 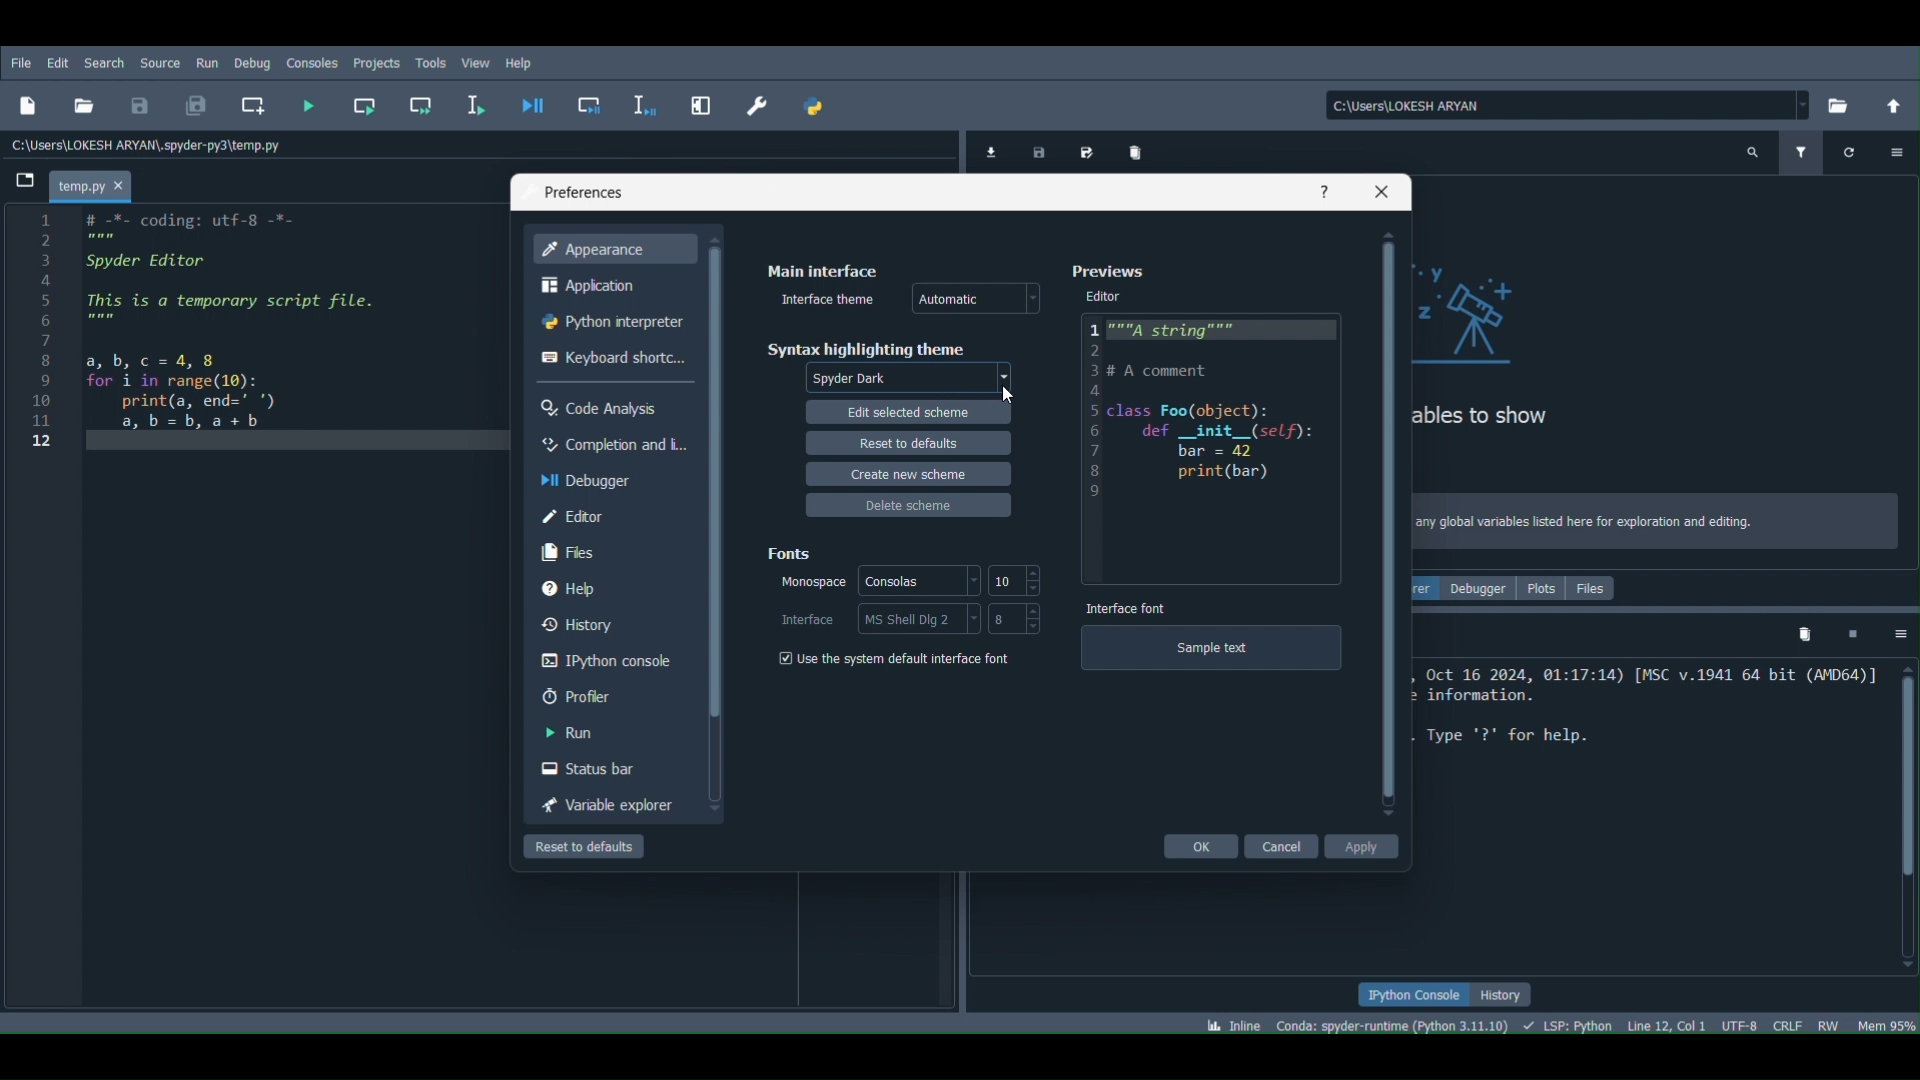 I want to click on Interface theme, so click(x=823, y=299).